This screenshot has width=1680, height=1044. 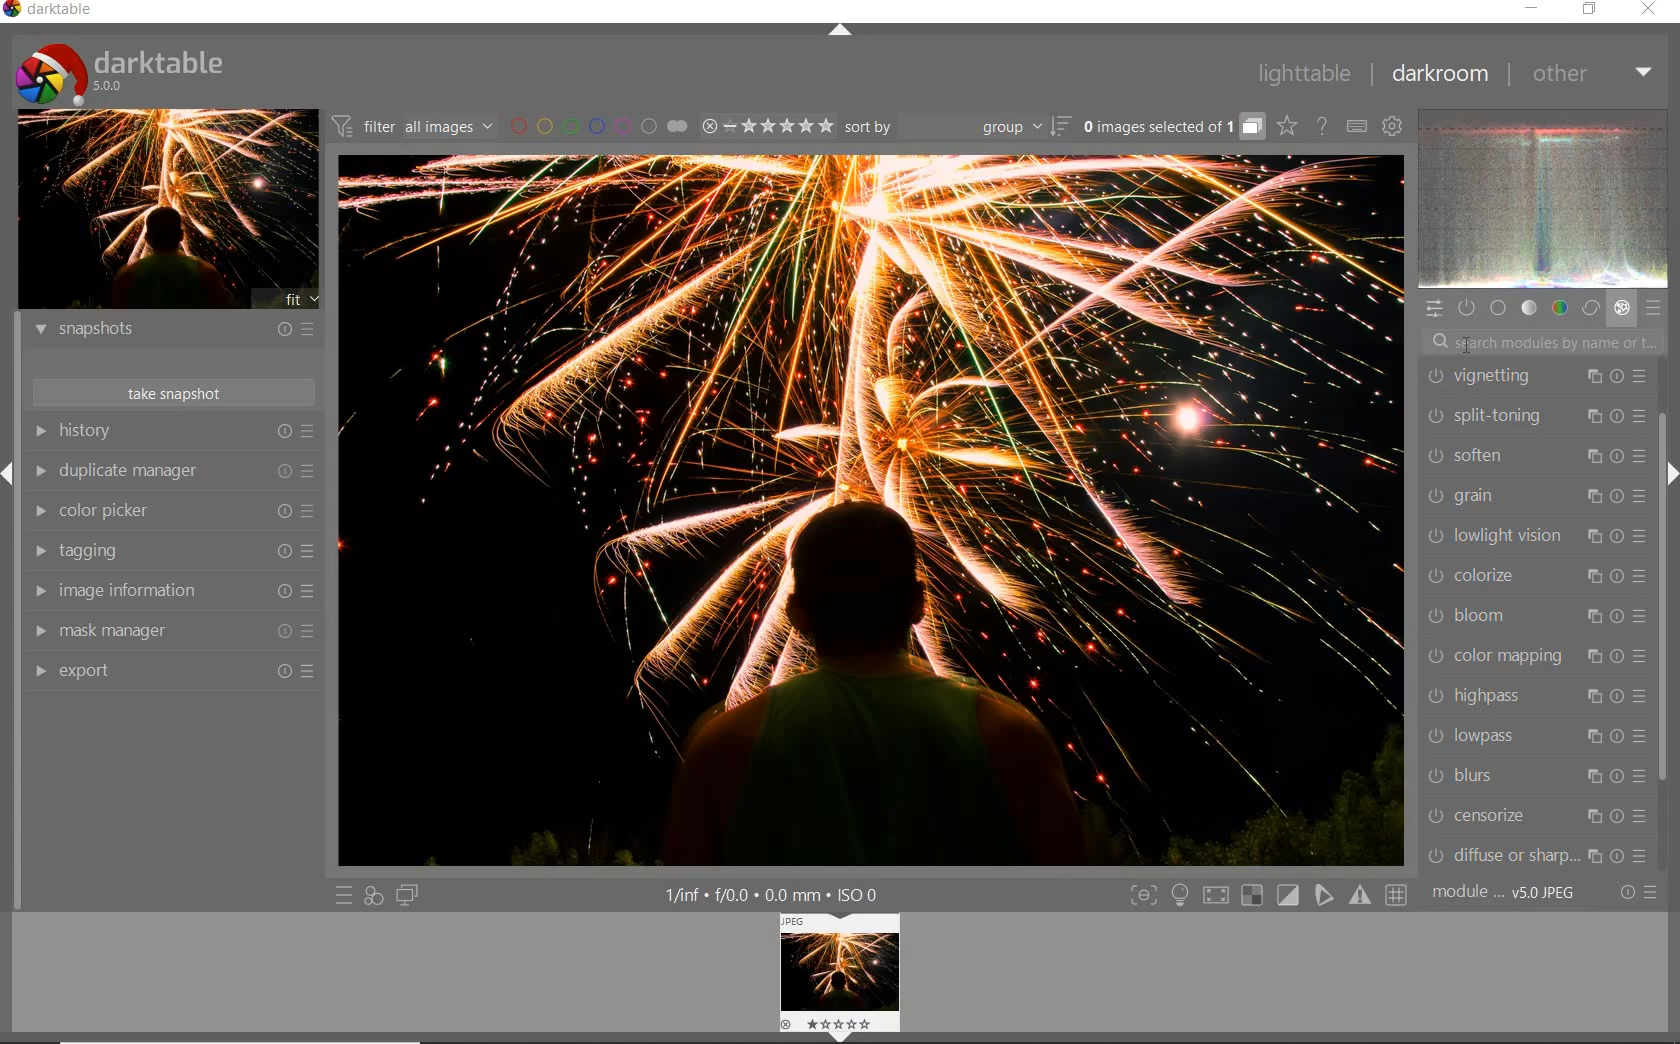 I want to click on Toggle modes, so click(x=1267, y=894).